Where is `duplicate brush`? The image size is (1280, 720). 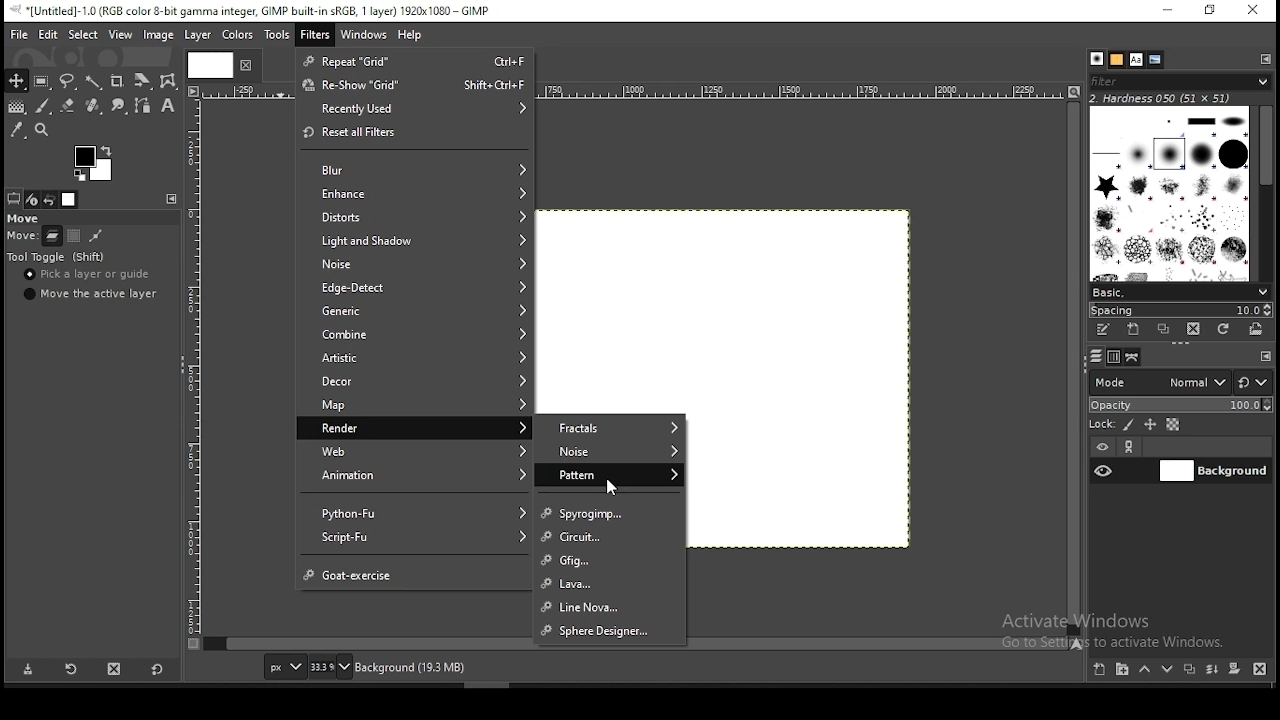
duplicate brush is located at coordinates (1166, 329).